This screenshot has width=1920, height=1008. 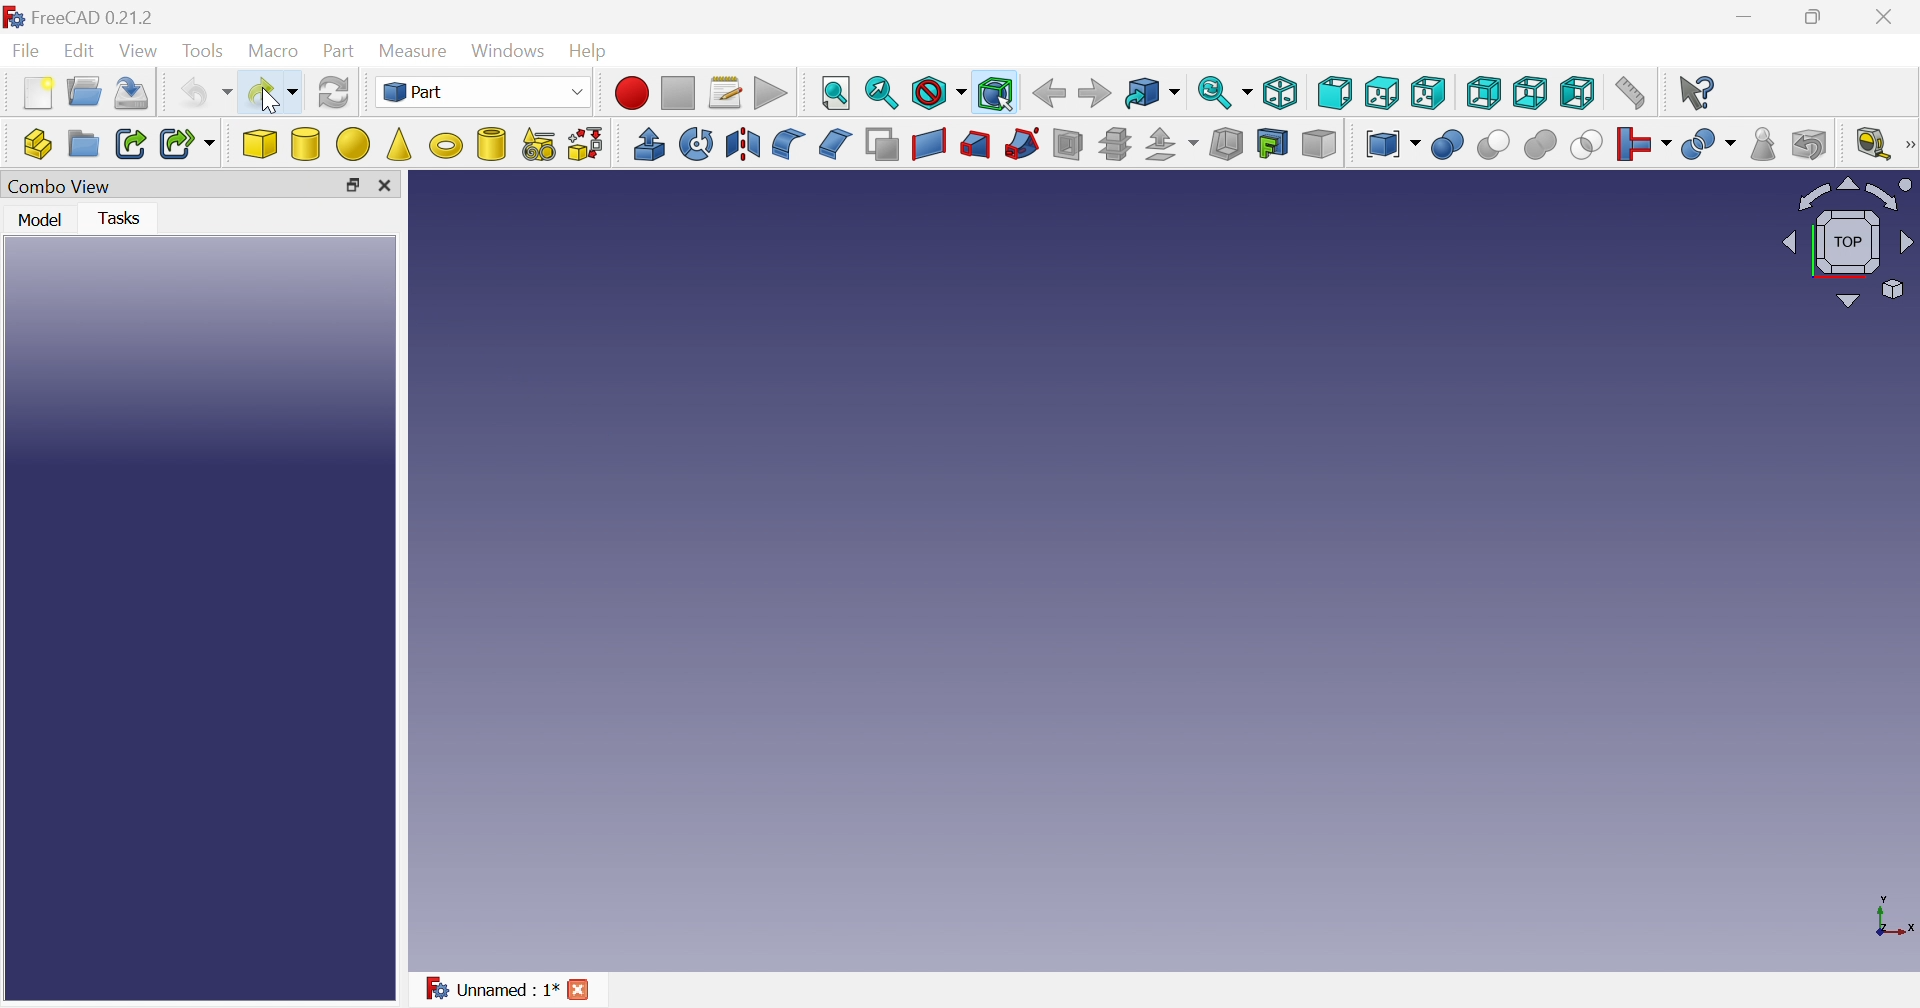 What do you see at coordinates (769, 93) in the screenshot?
I see `Execute macros` at bounding box center [769, 93].